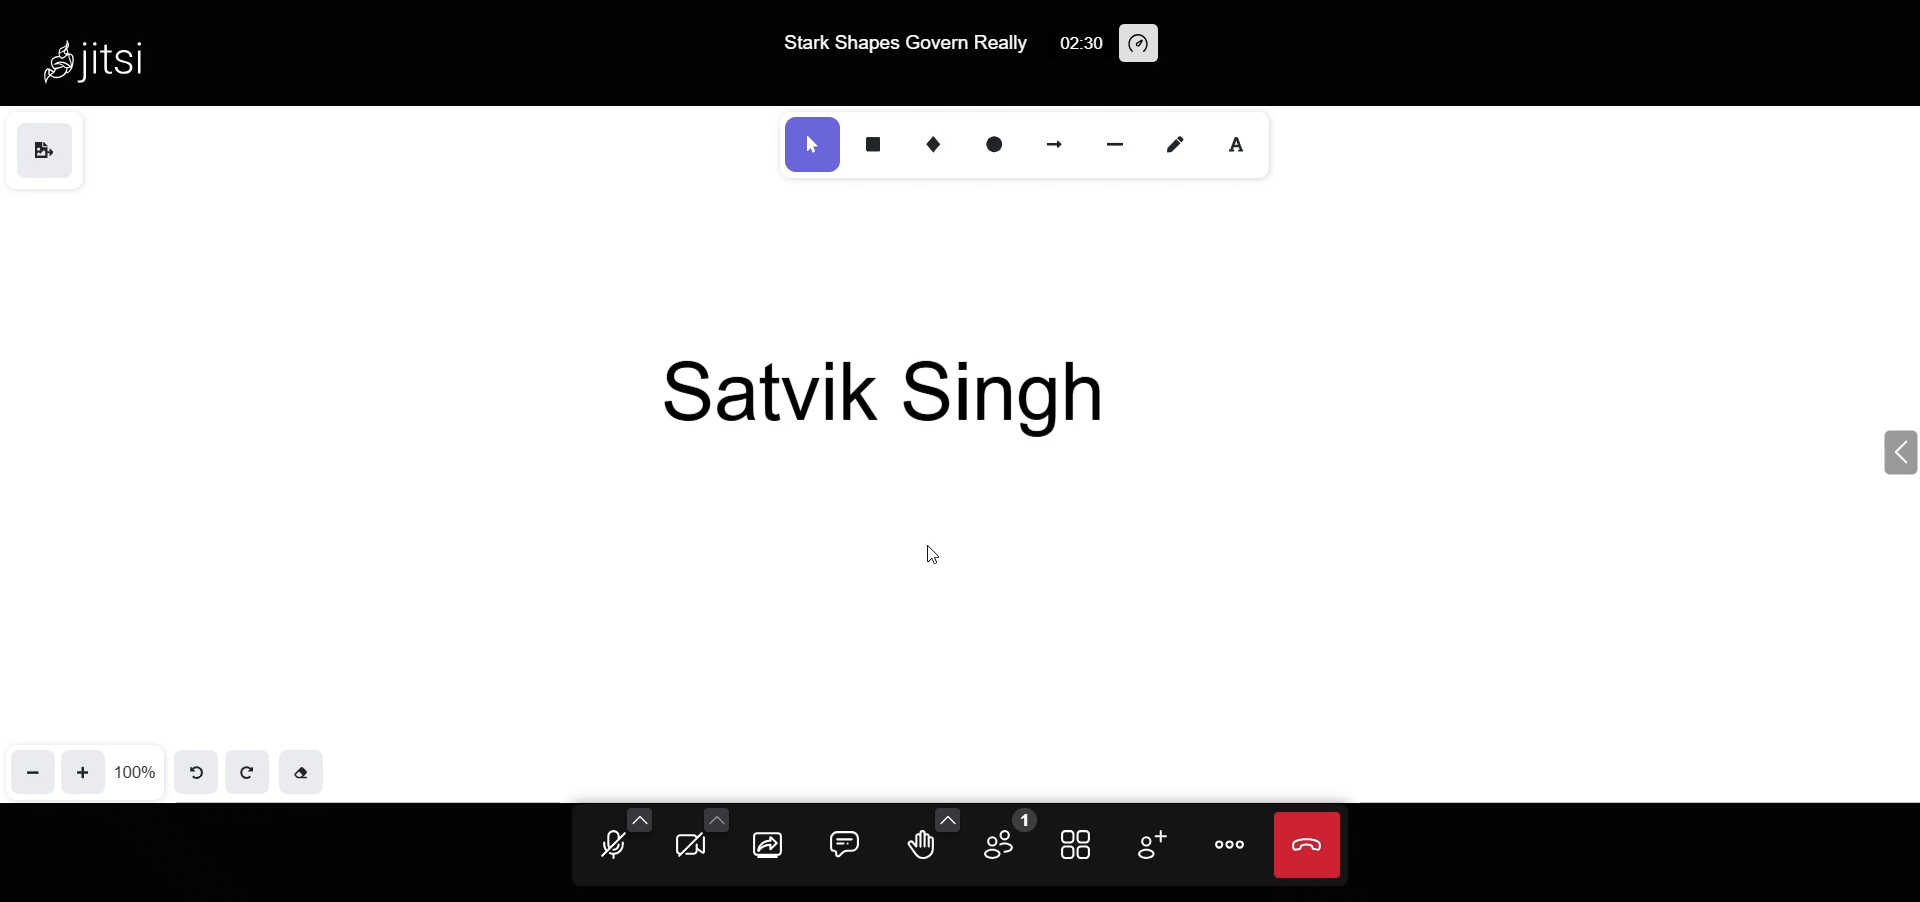 Image resolution: width=1920 pixels, height=902 pixels. What do you see at coordinates (612, 847) in the screenshot?
I see `microphone` at bounding box center [612, 847].